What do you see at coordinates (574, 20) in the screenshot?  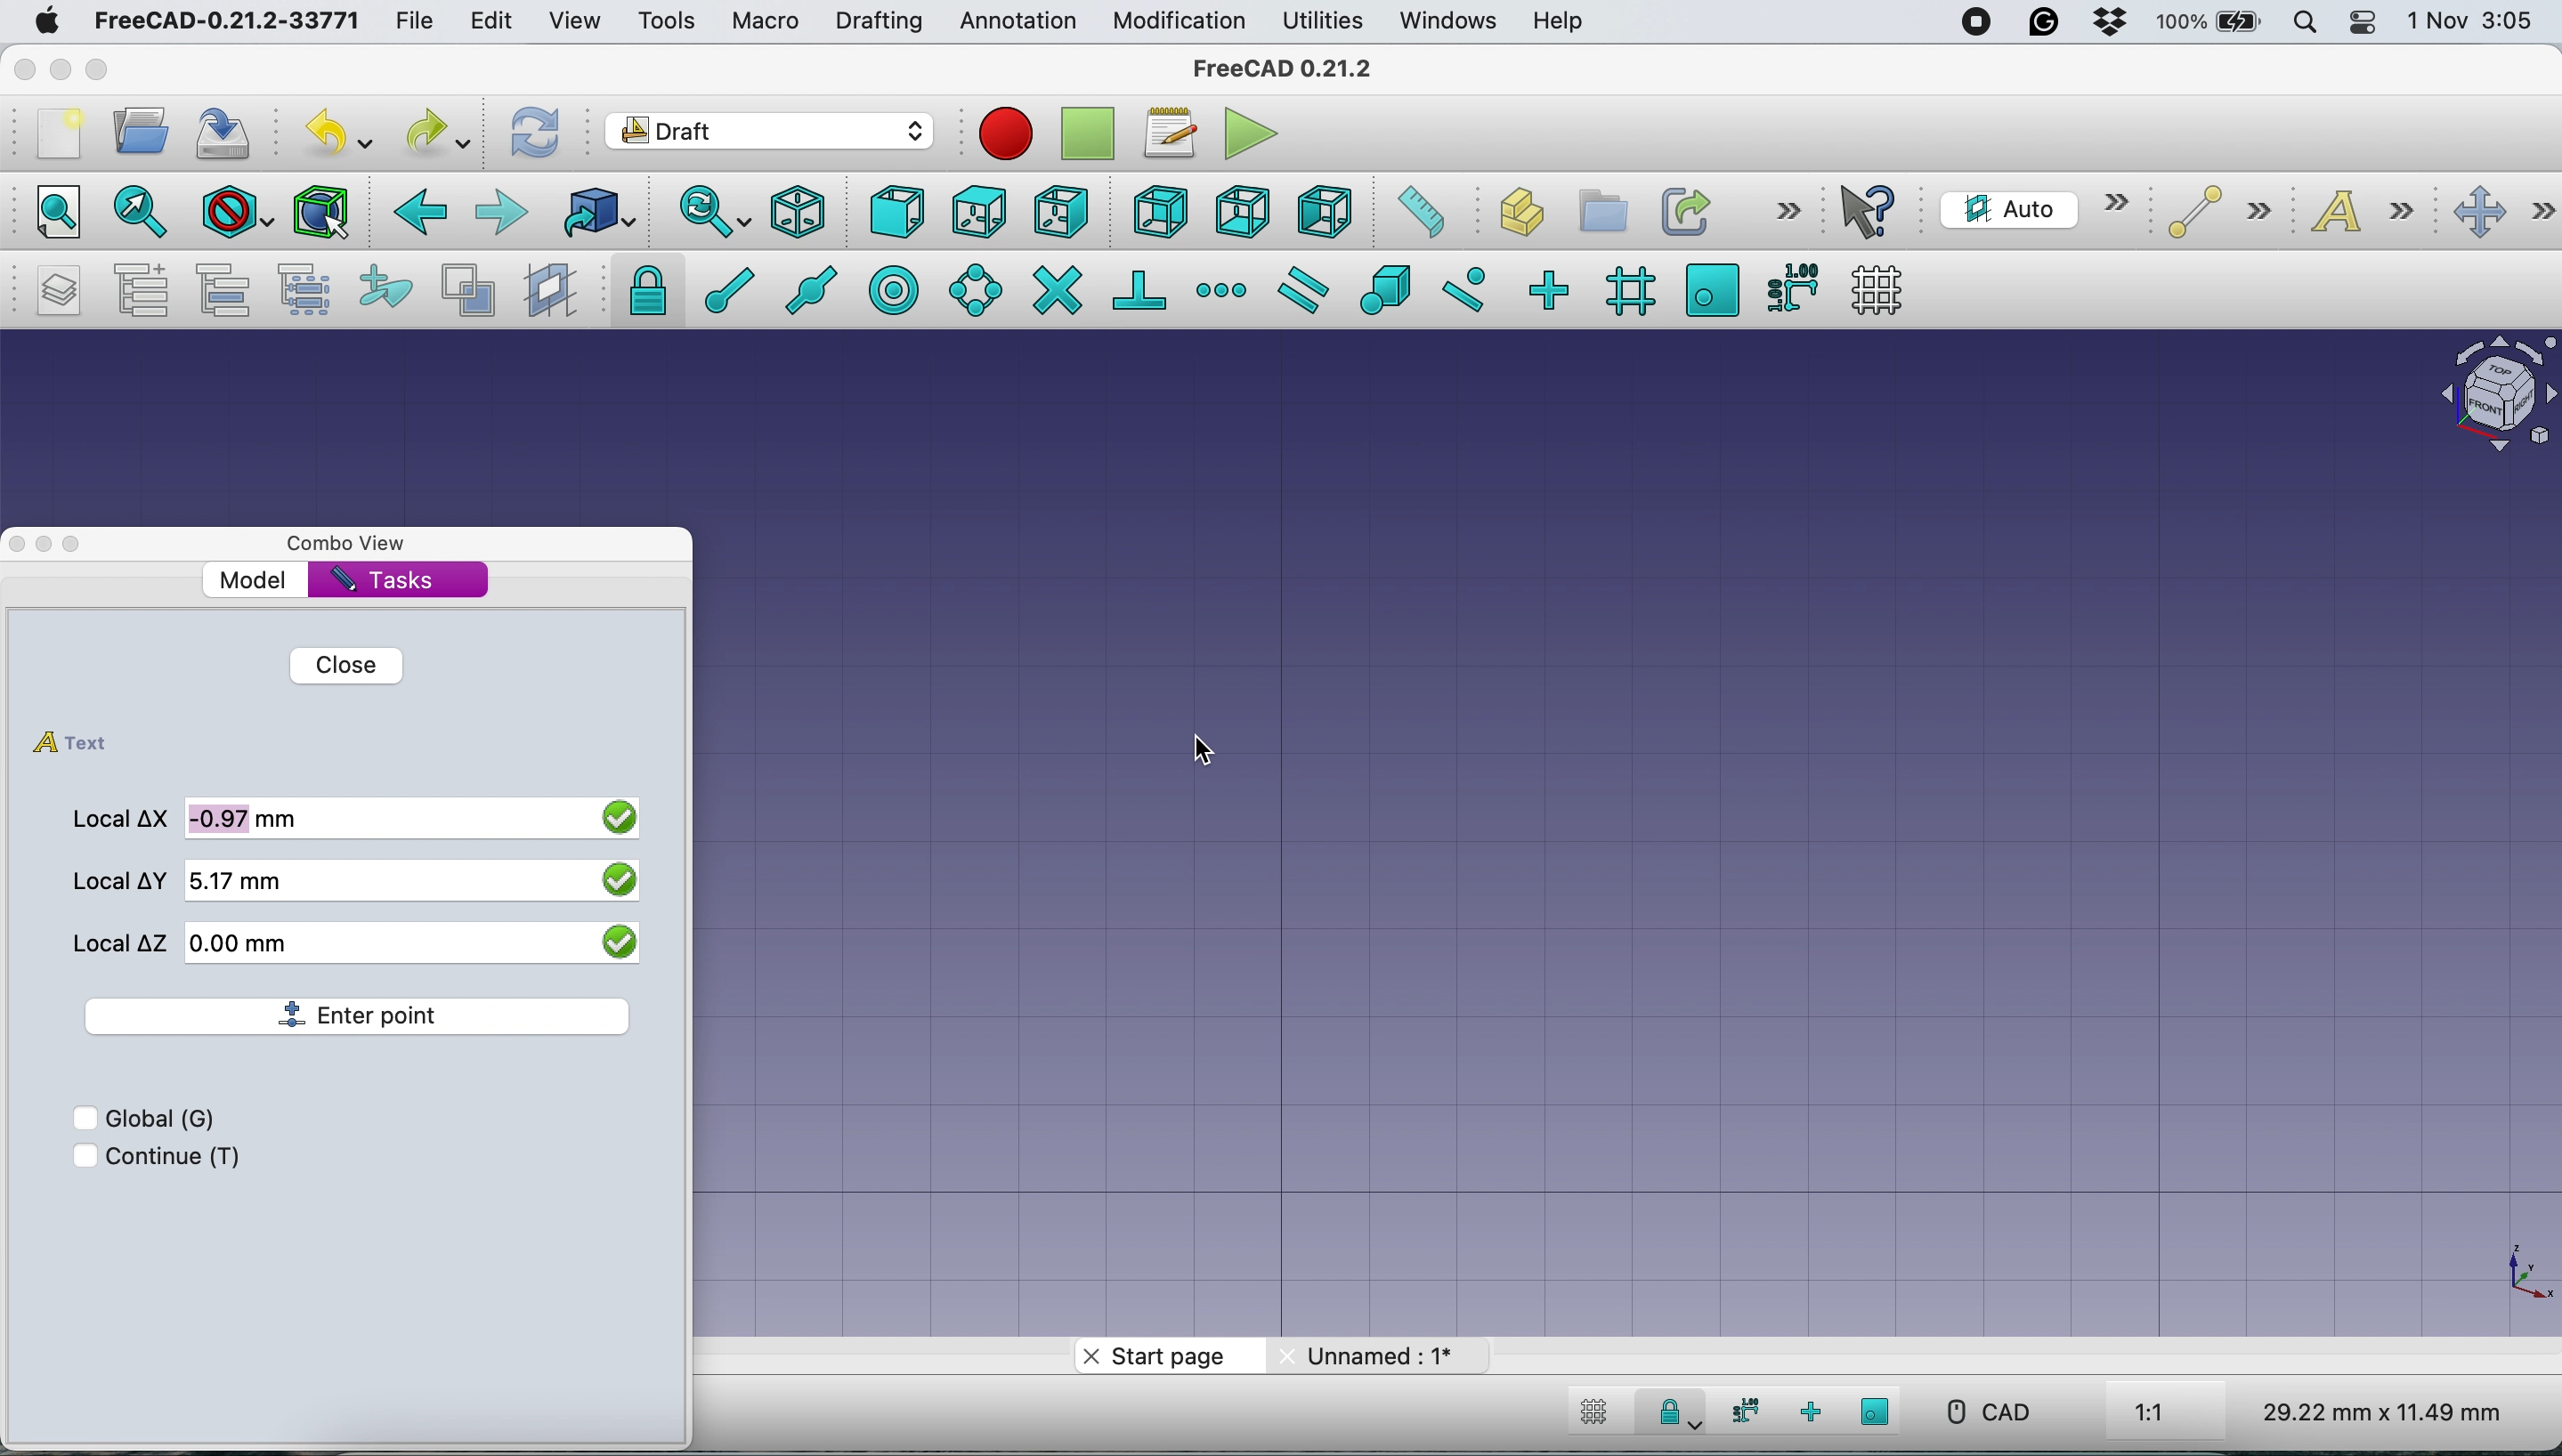 I see `view` at bounding box center [574, 20].